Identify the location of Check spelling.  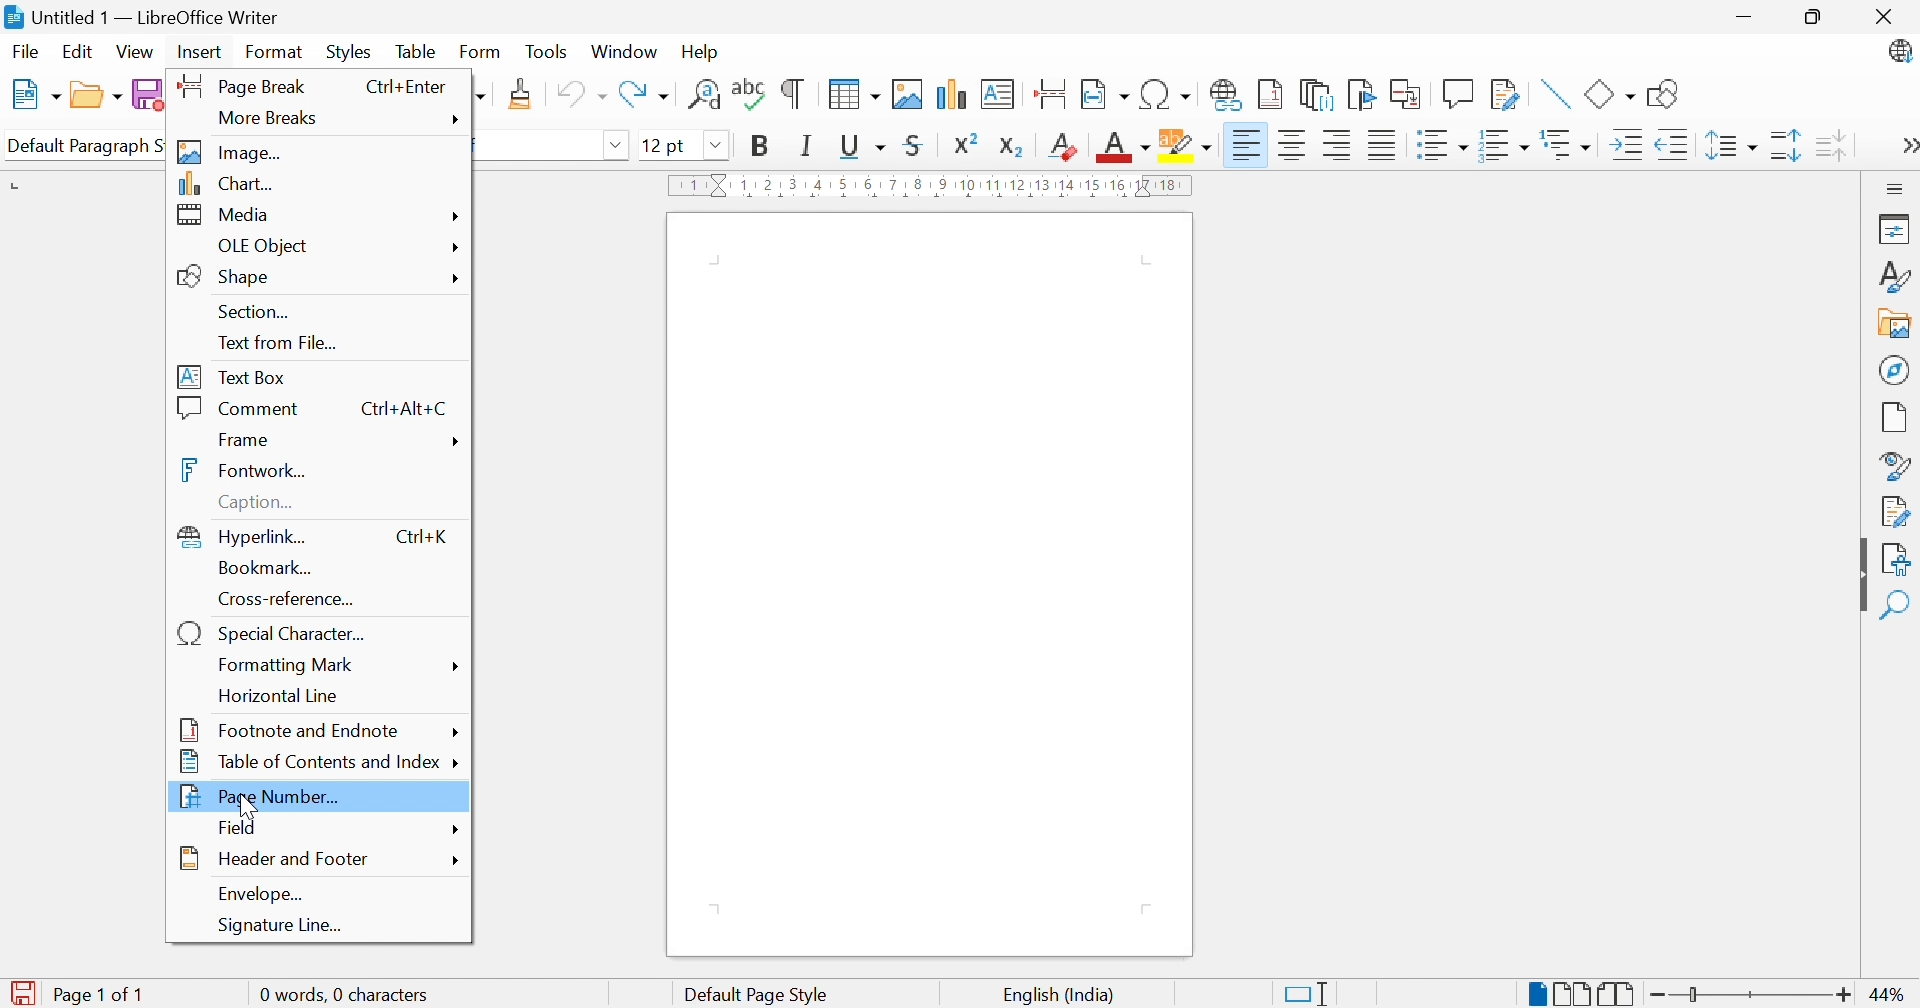
(748, 94).